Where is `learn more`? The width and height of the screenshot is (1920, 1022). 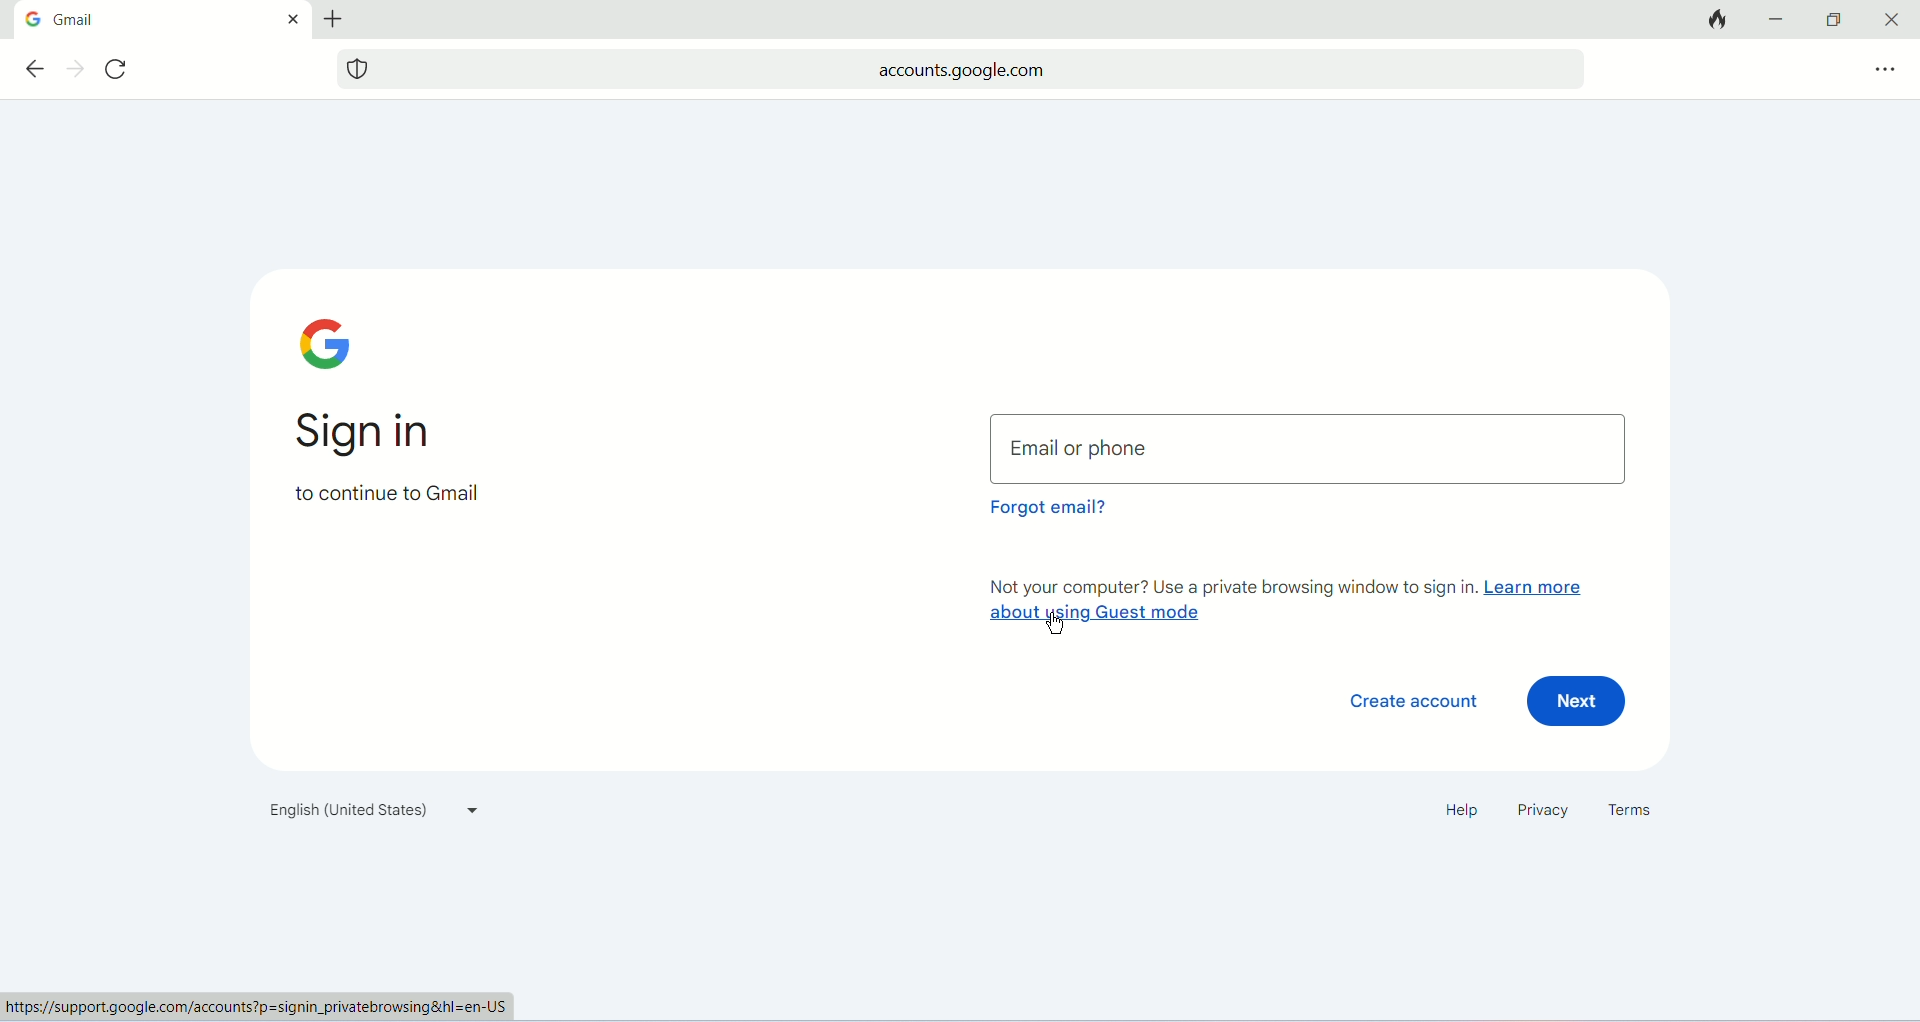 learn more is located at coordinates (1538, 588).